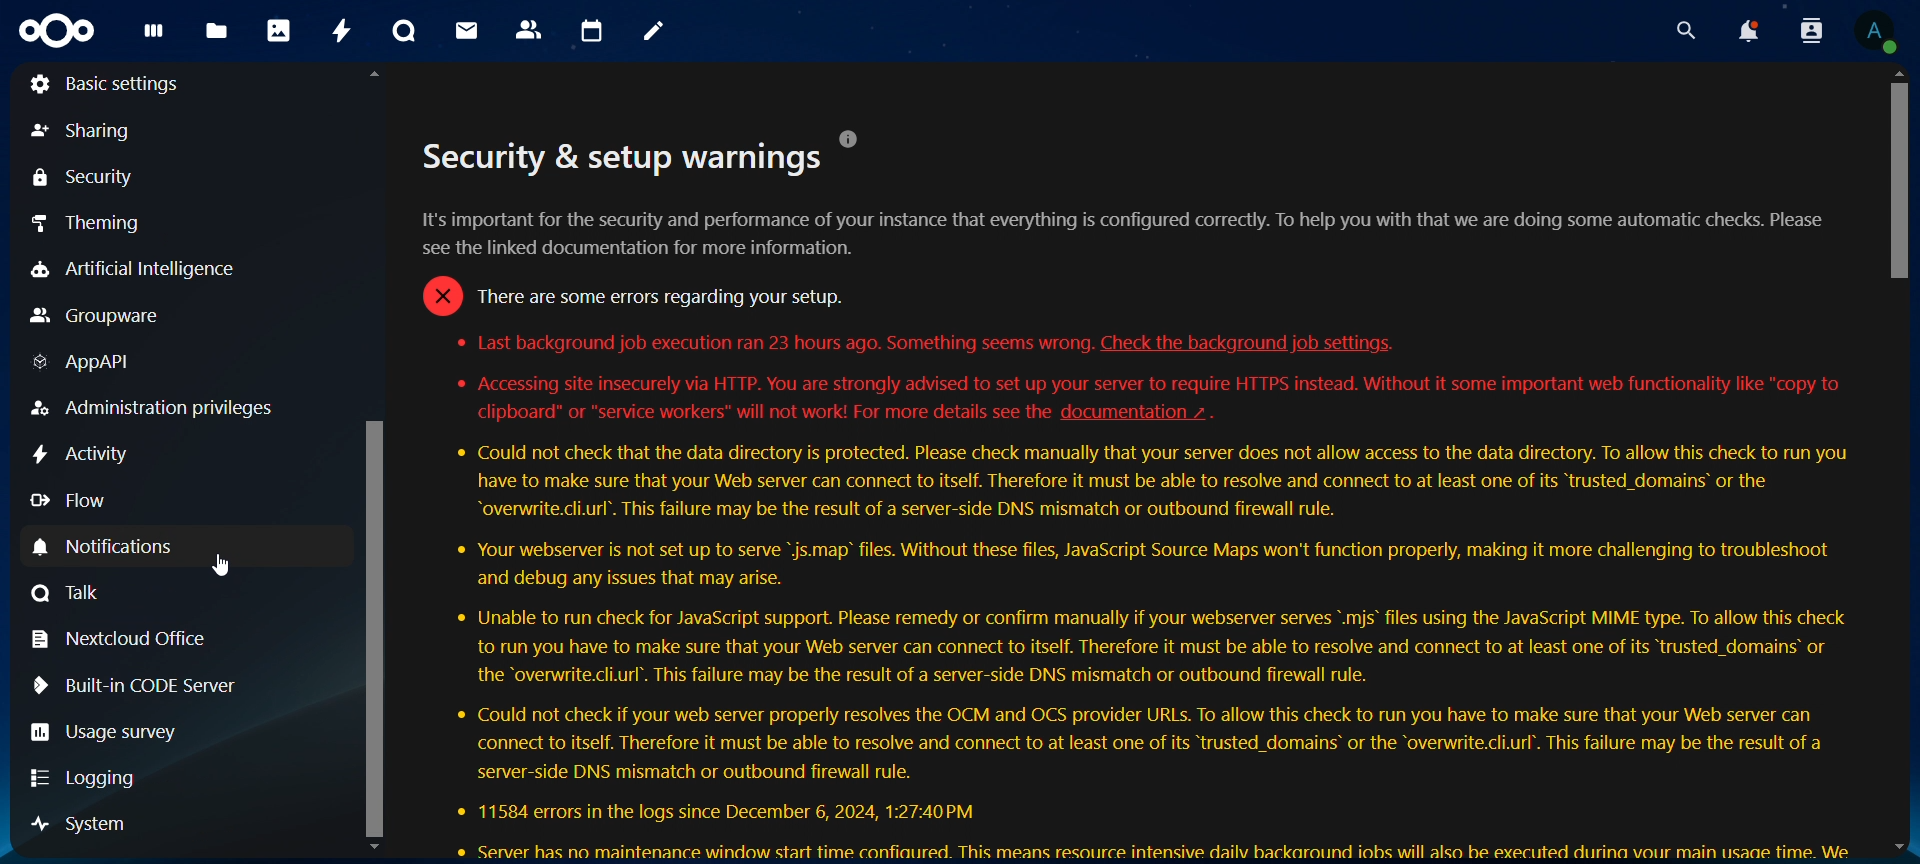 The width and height of the screenshot is (1920, 864). I want to click on administration privileges, so click(156, 405).